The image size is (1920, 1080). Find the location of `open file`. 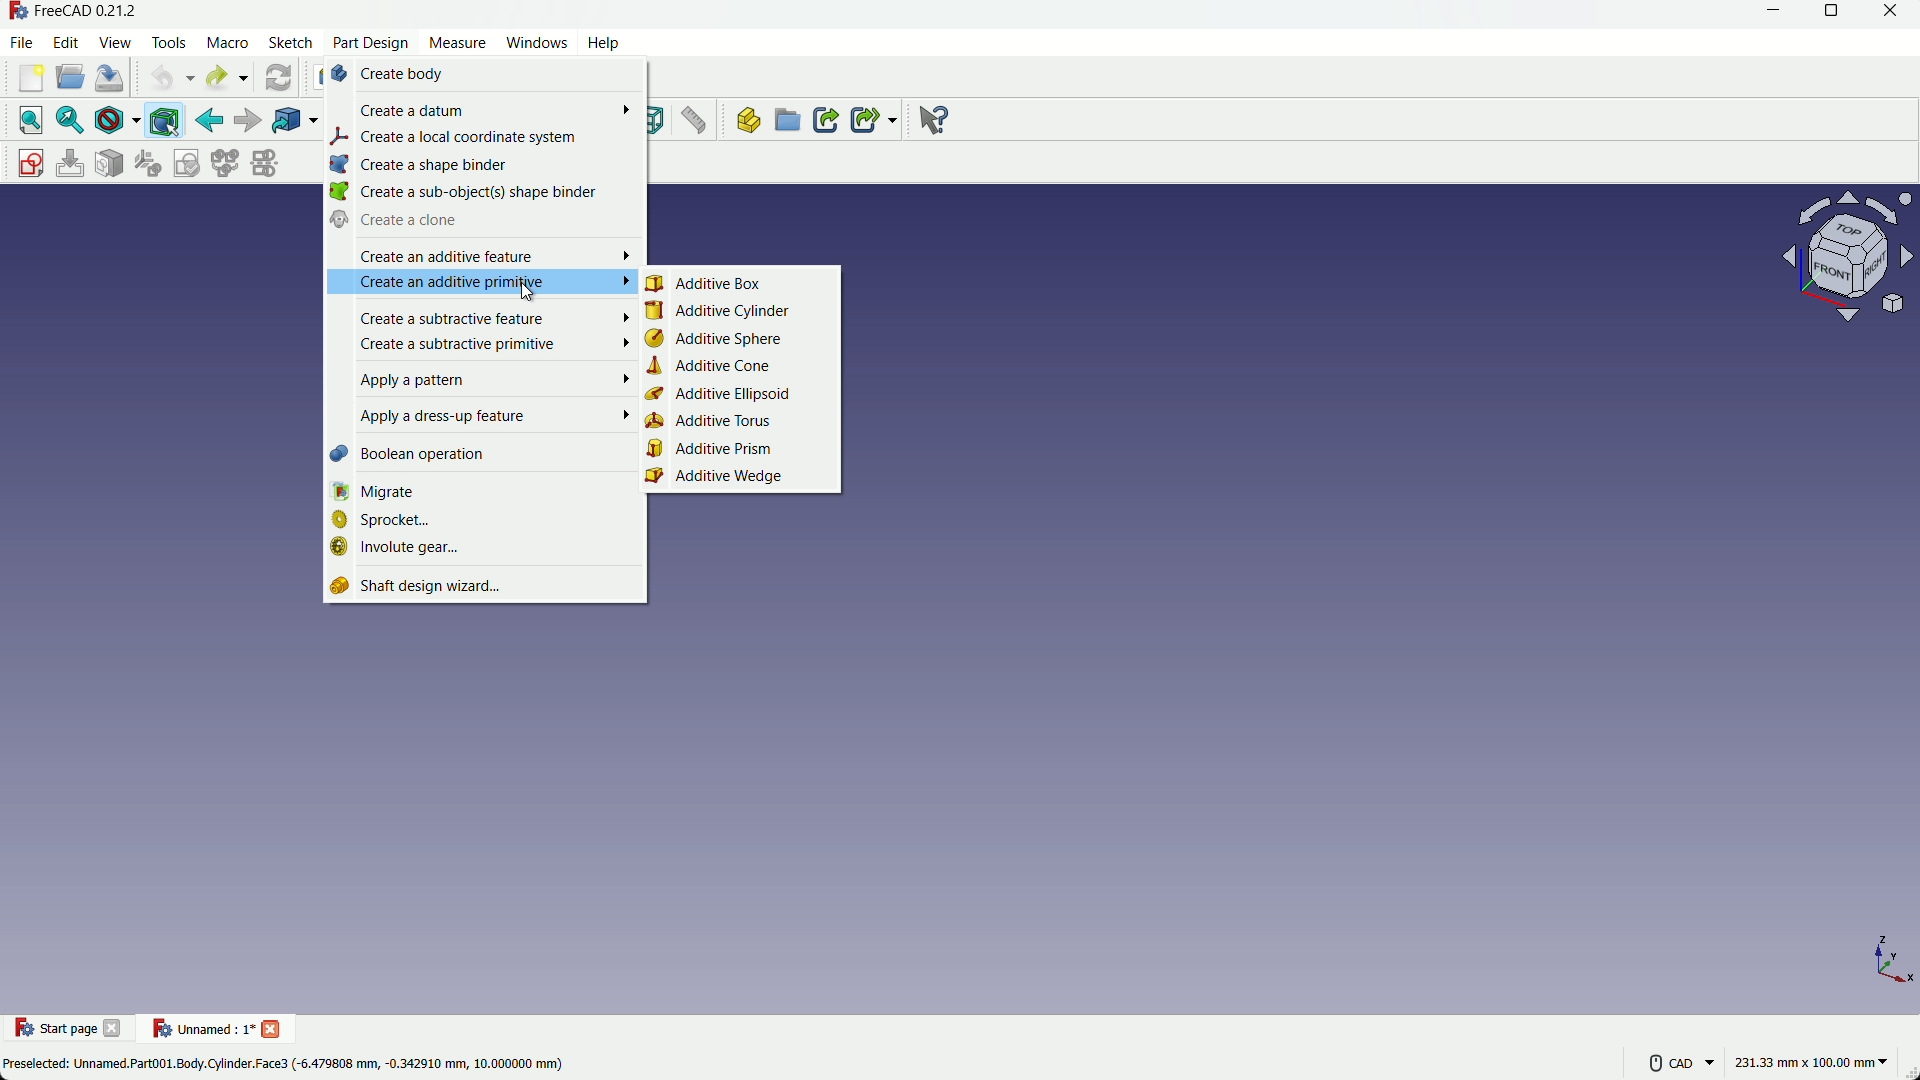

open file is located at coordinates (71, 77).